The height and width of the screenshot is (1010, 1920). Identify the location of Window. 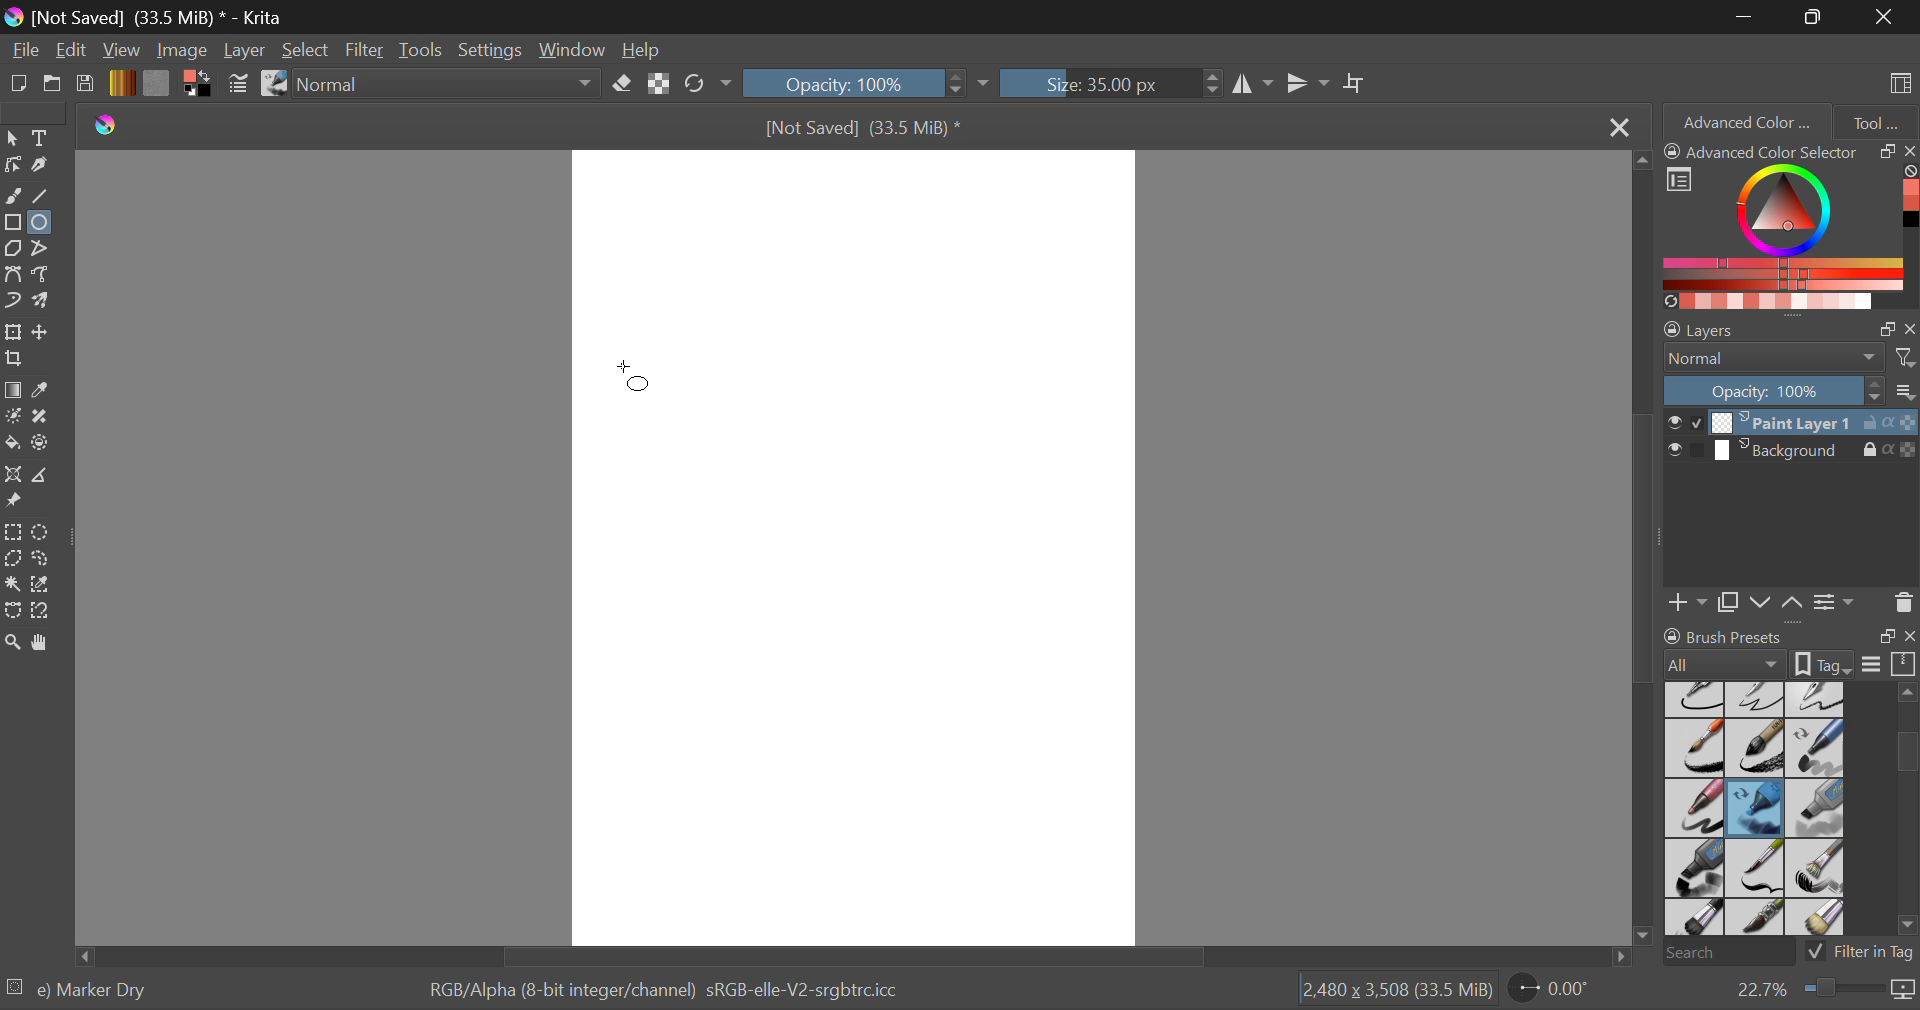
(578, 51).